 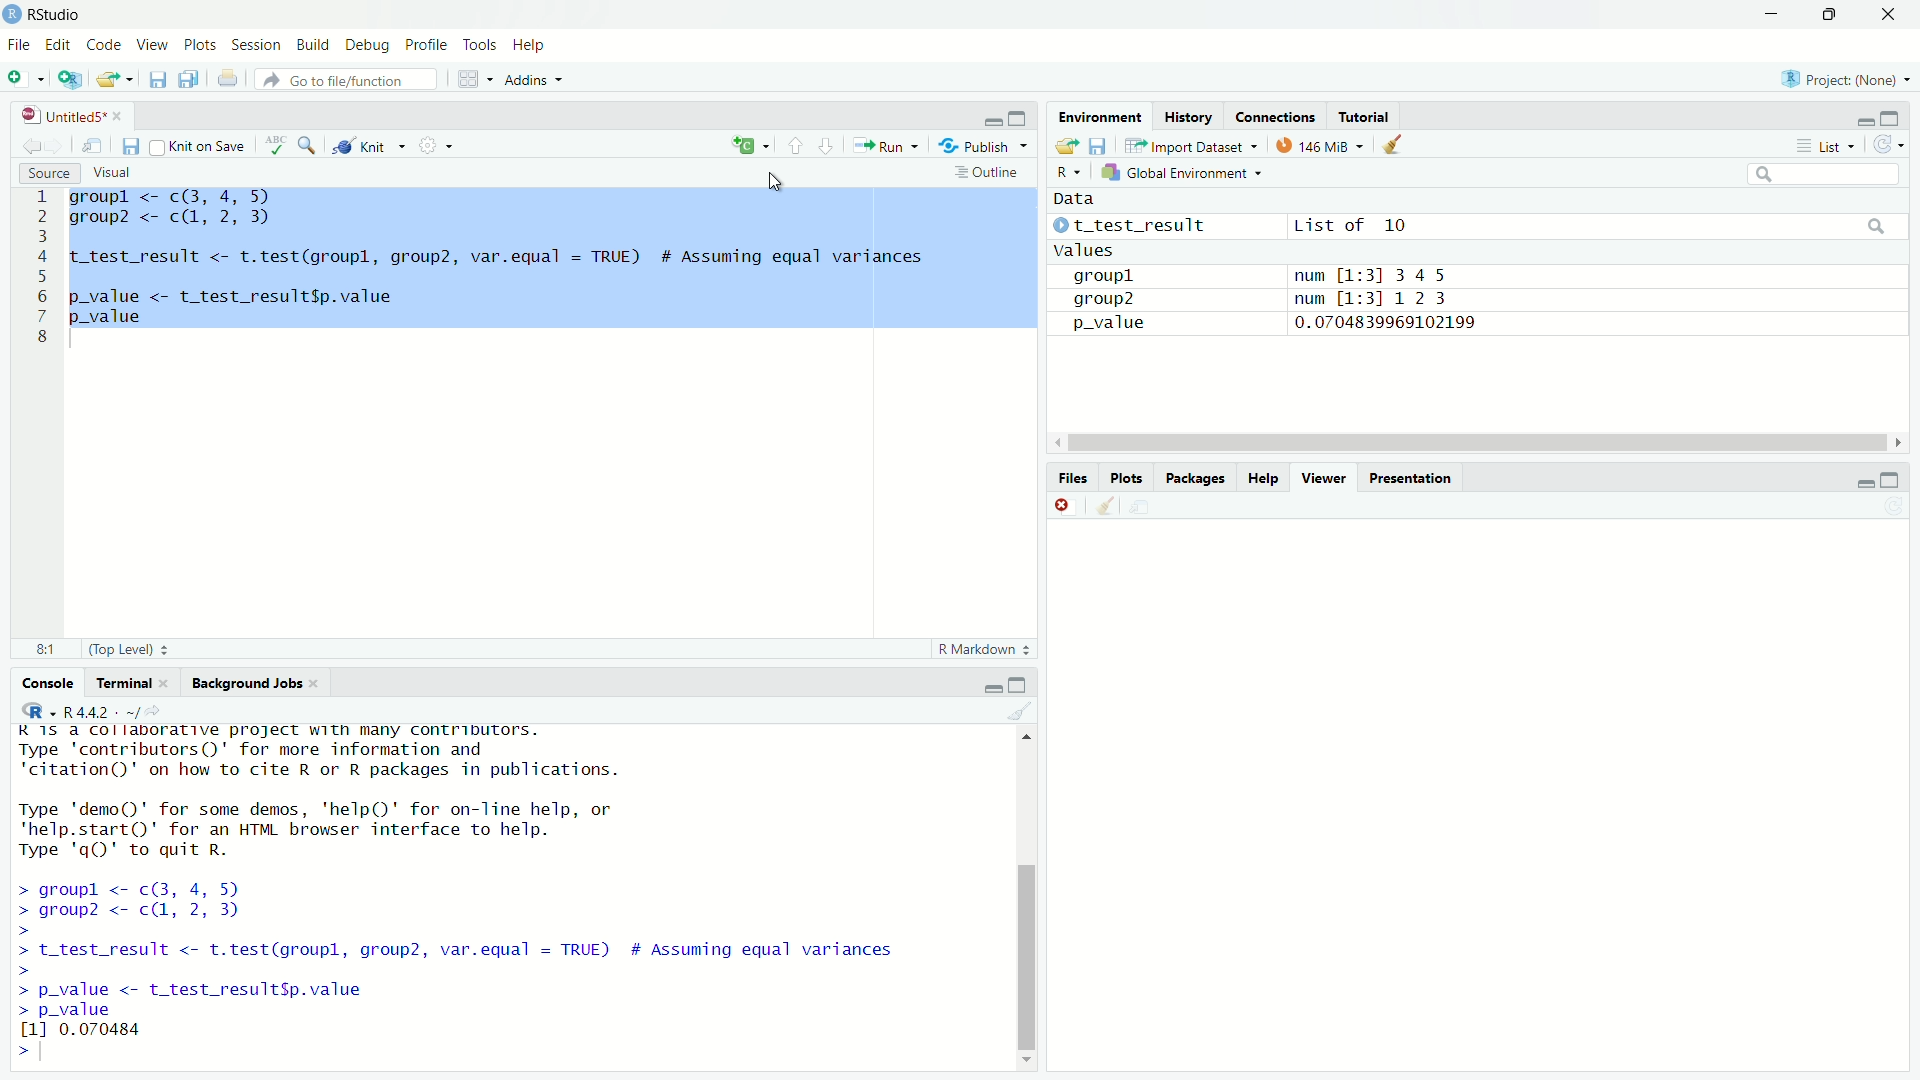 I want to click on workspace panes, so click(x=467, y=77).